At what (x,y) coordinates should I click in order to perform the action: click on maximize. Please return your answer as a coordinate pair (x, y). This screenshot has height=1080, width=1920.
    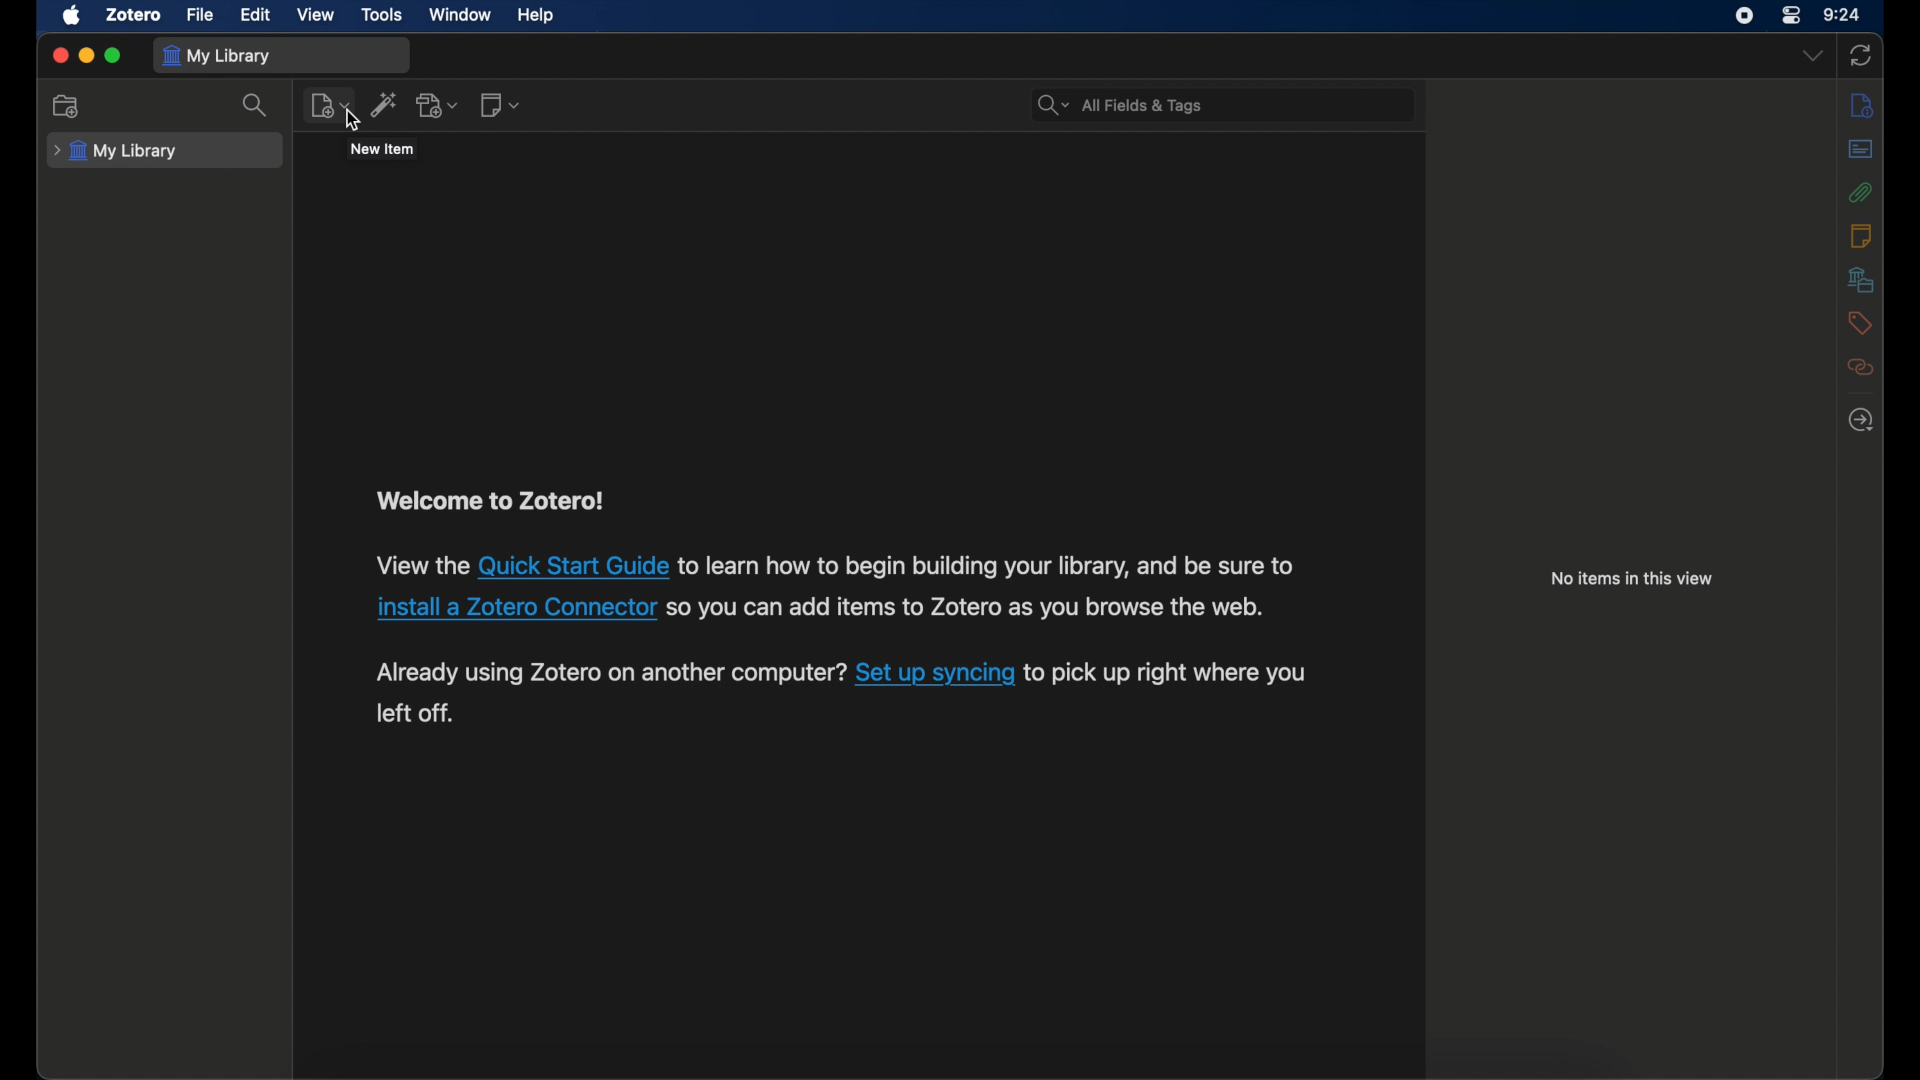
    Looking at the image, I should click on (113, 55).